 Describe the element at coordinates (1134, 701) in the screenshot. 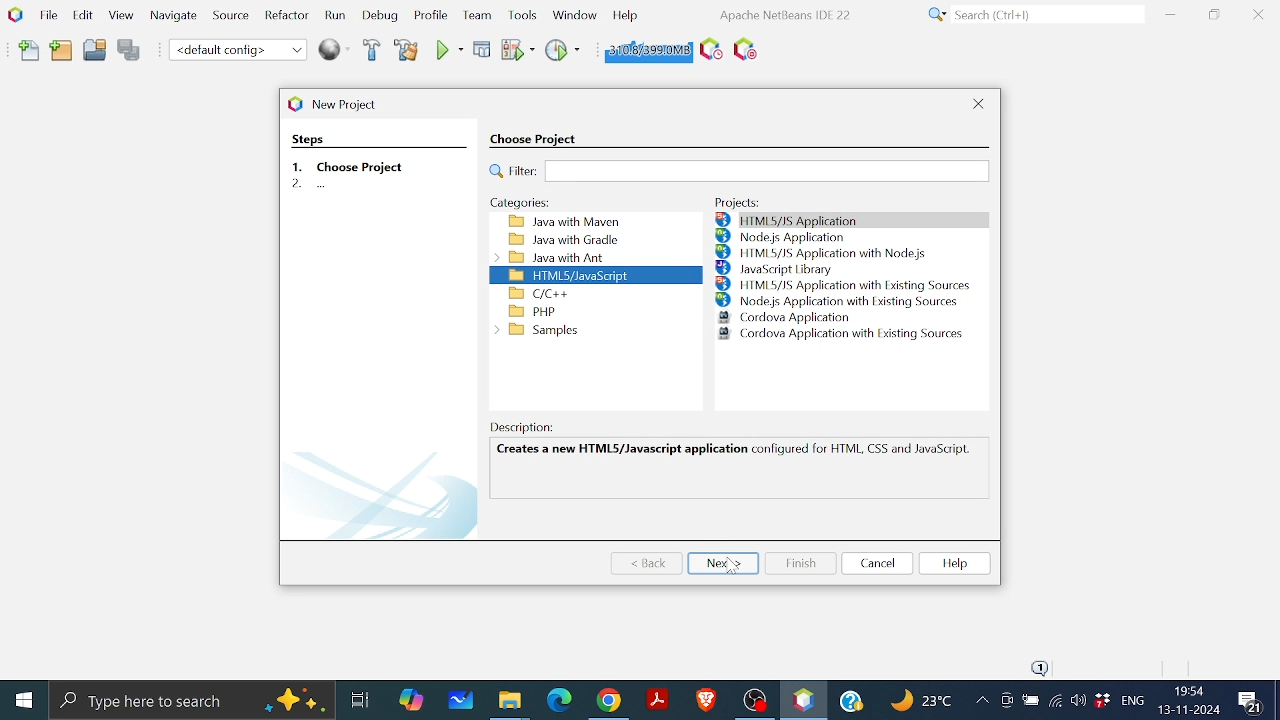

I see `languge` at that location.